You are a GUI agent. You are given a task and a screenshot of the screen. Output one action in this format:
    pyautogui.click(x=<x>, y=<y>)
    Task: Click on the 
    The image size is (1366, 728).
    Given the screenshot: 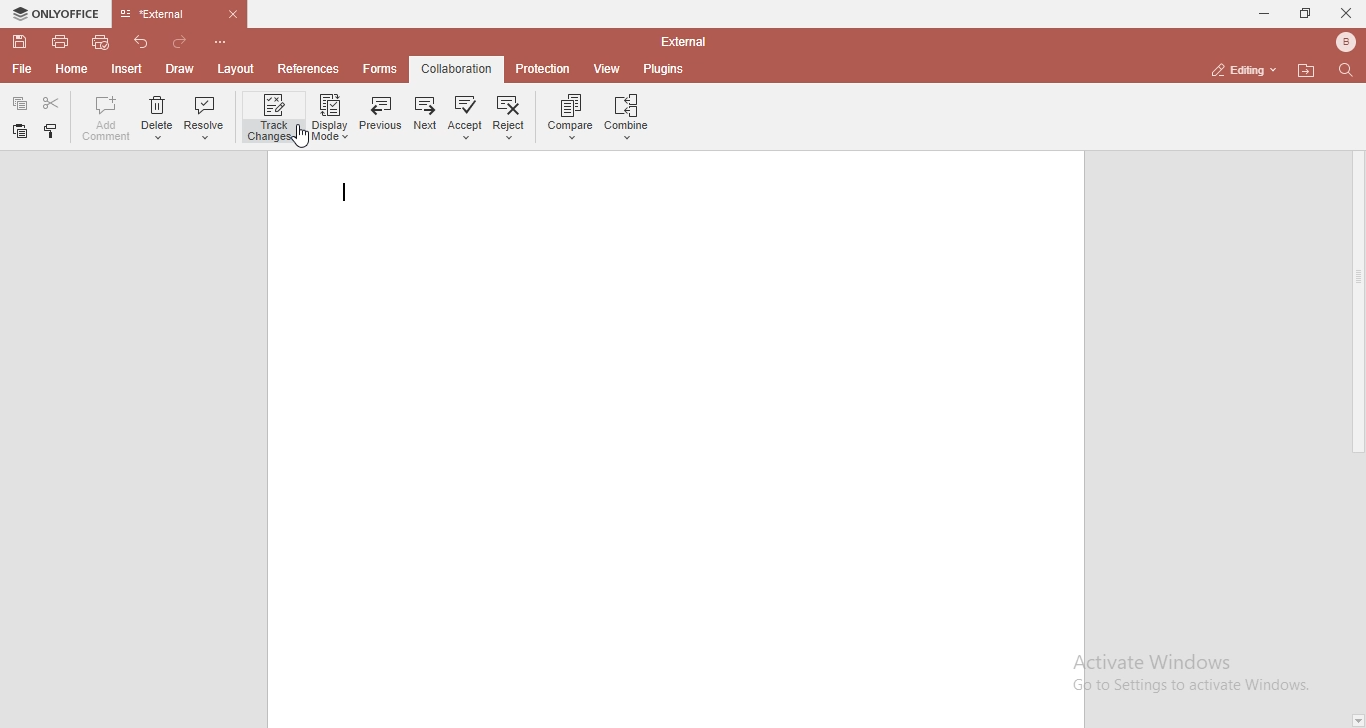 What is the action you would take?
    pyautogui.click(x=463, y=117)
    